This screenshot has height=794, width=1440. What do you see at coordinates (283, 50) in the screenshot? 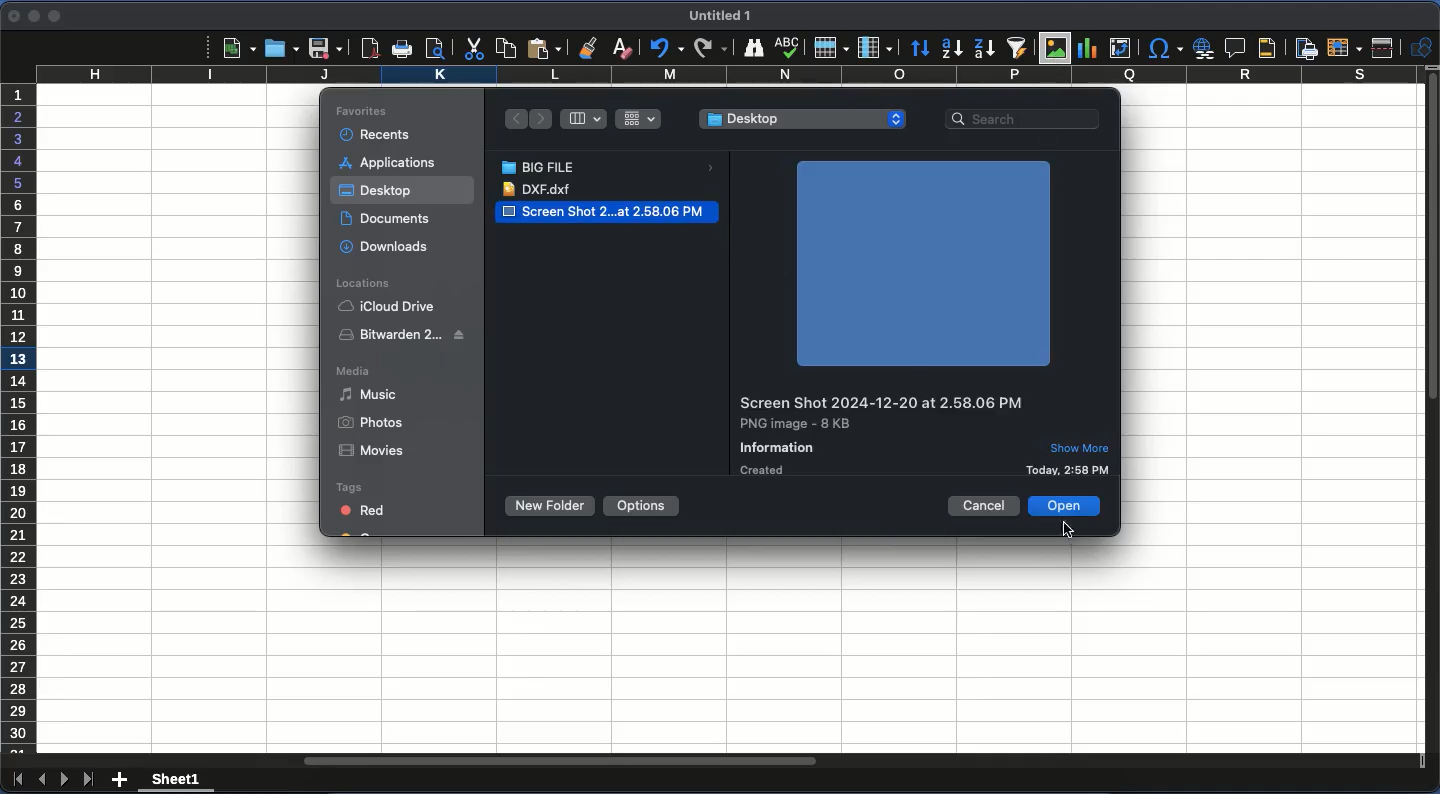
I see `open` at bounding box center [283, 50].